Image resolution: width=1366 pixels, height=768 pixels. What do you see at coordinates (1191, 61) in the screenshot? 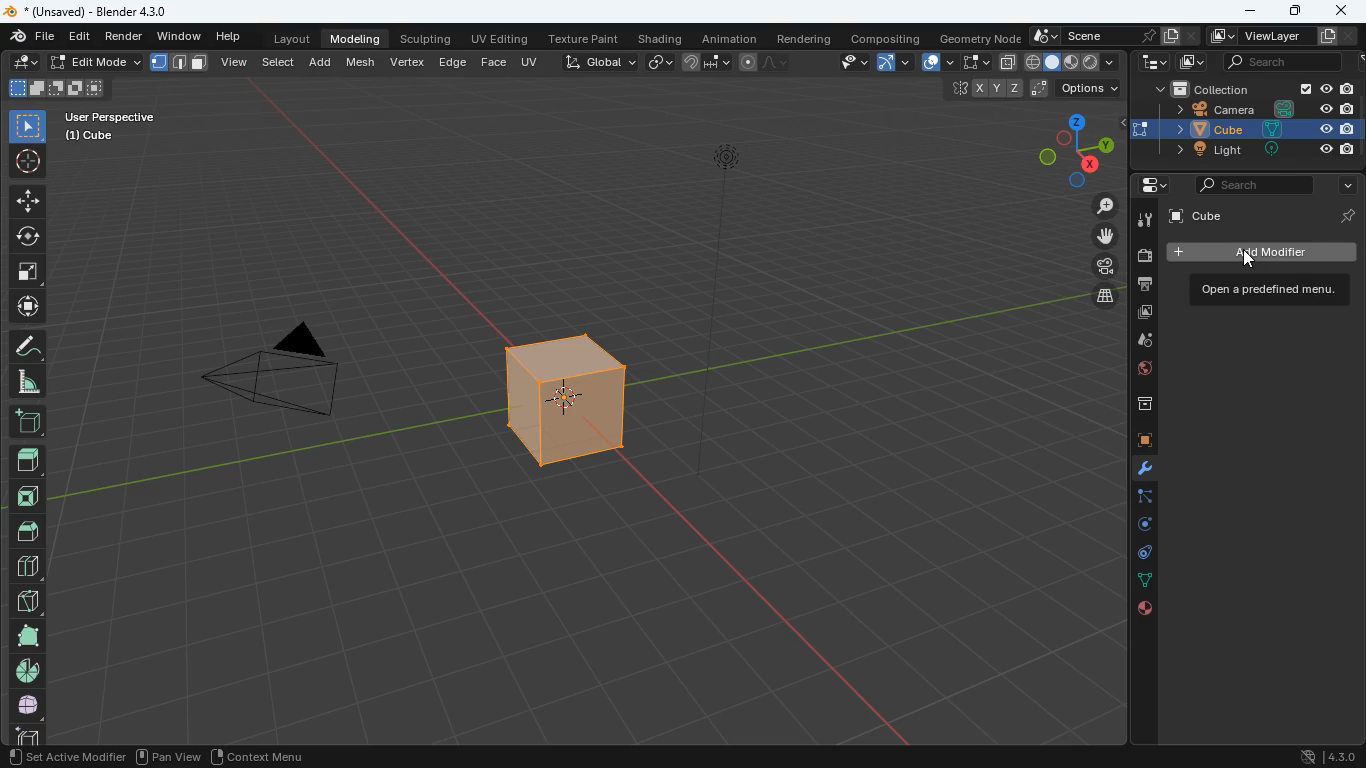
I see `images` at bounding box center [1191, 61].